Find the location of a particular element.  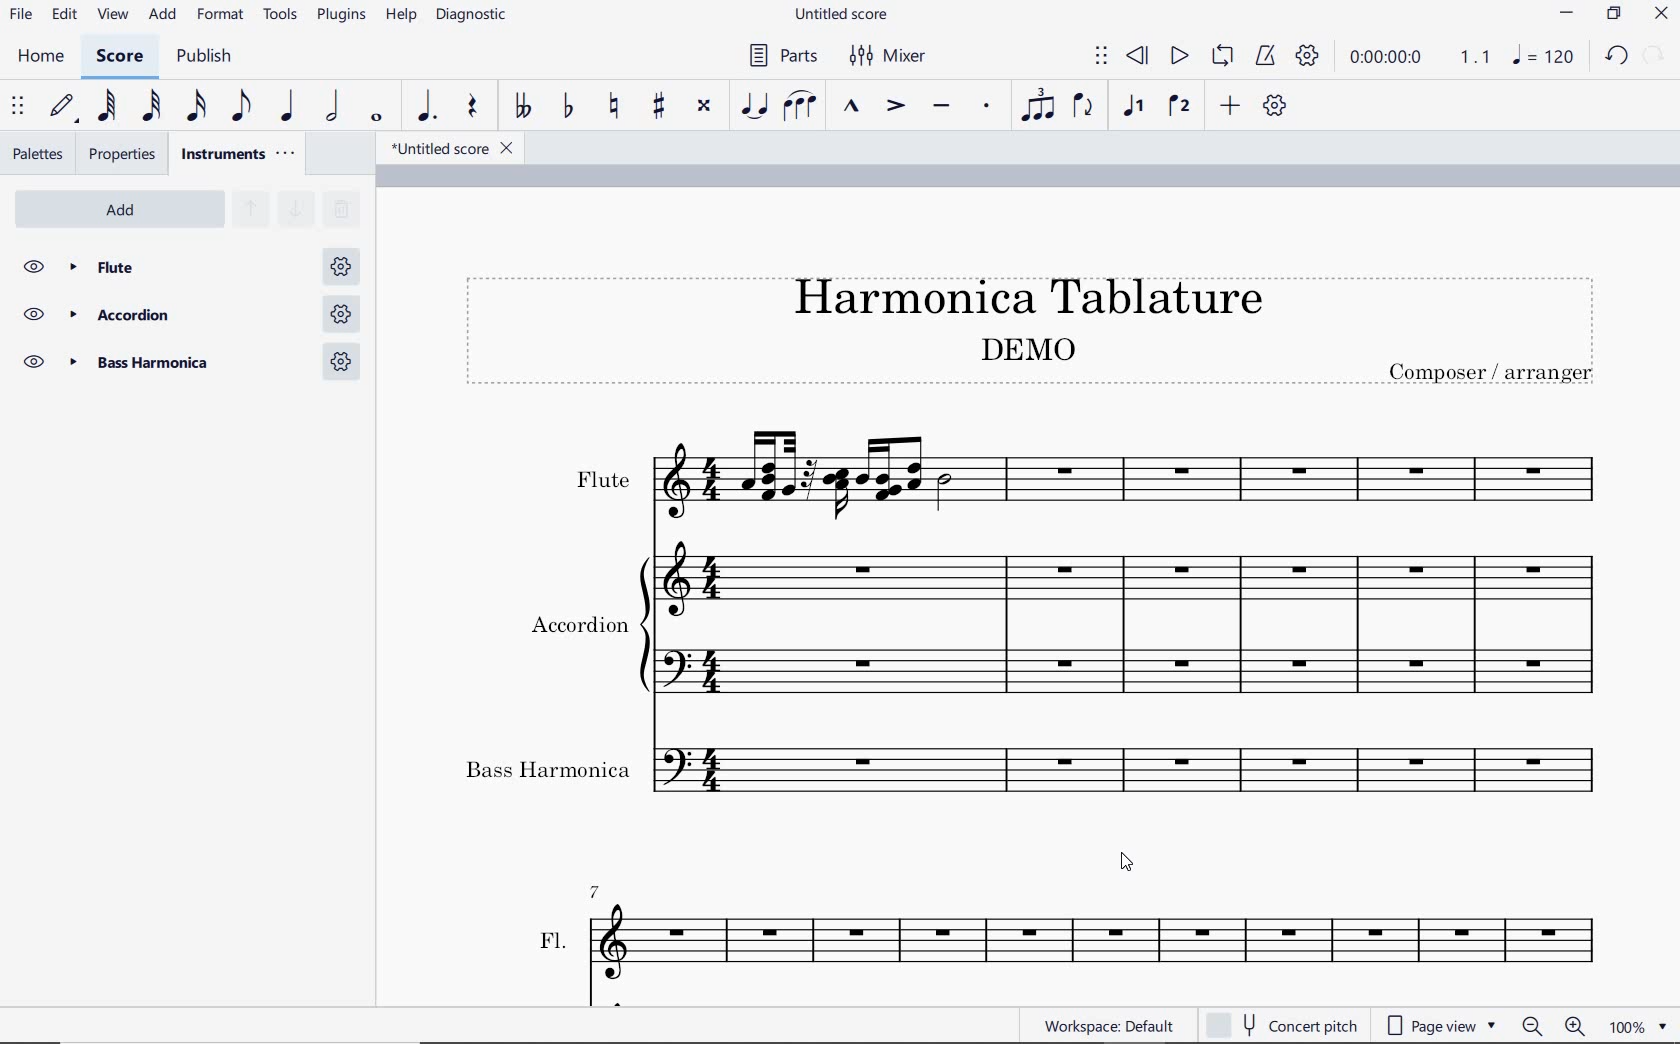

add is located at coordinates (1228, 107).